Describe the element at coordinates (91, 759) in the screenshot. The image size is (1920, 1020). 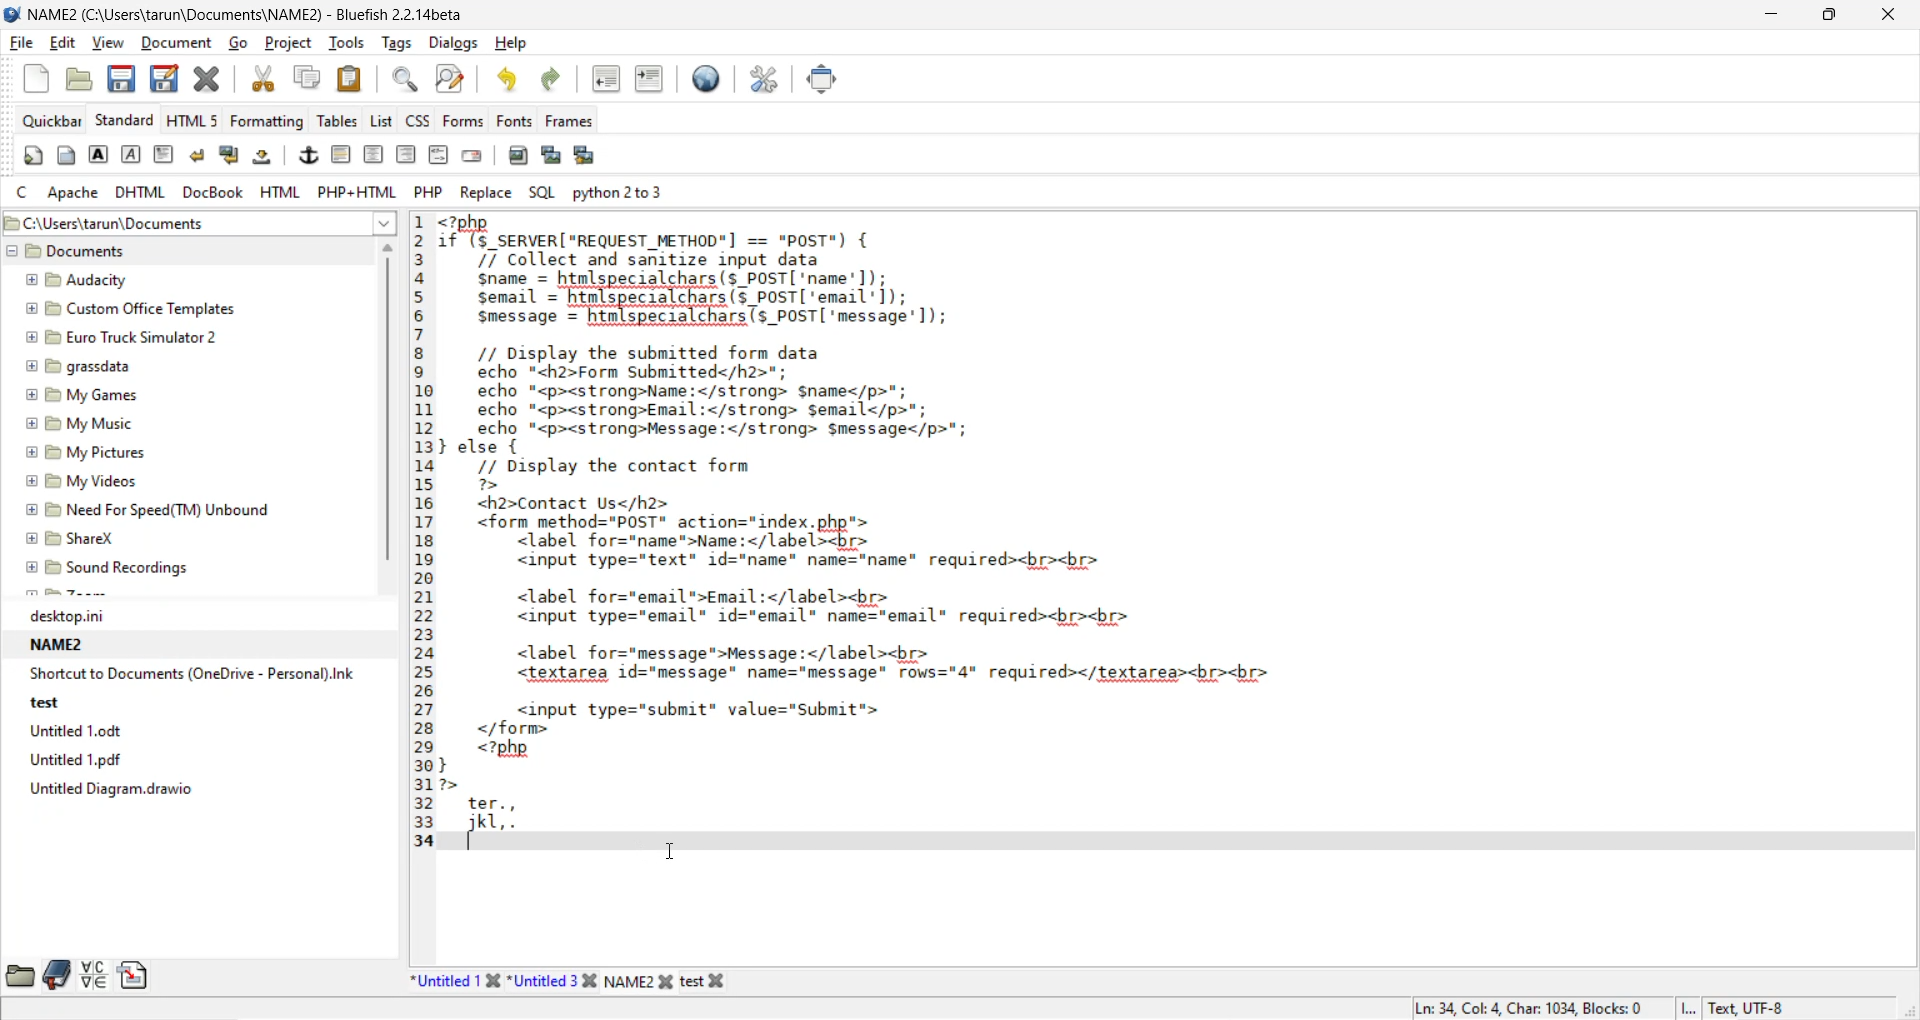
I see `Untitled 1.pdf` at that location.